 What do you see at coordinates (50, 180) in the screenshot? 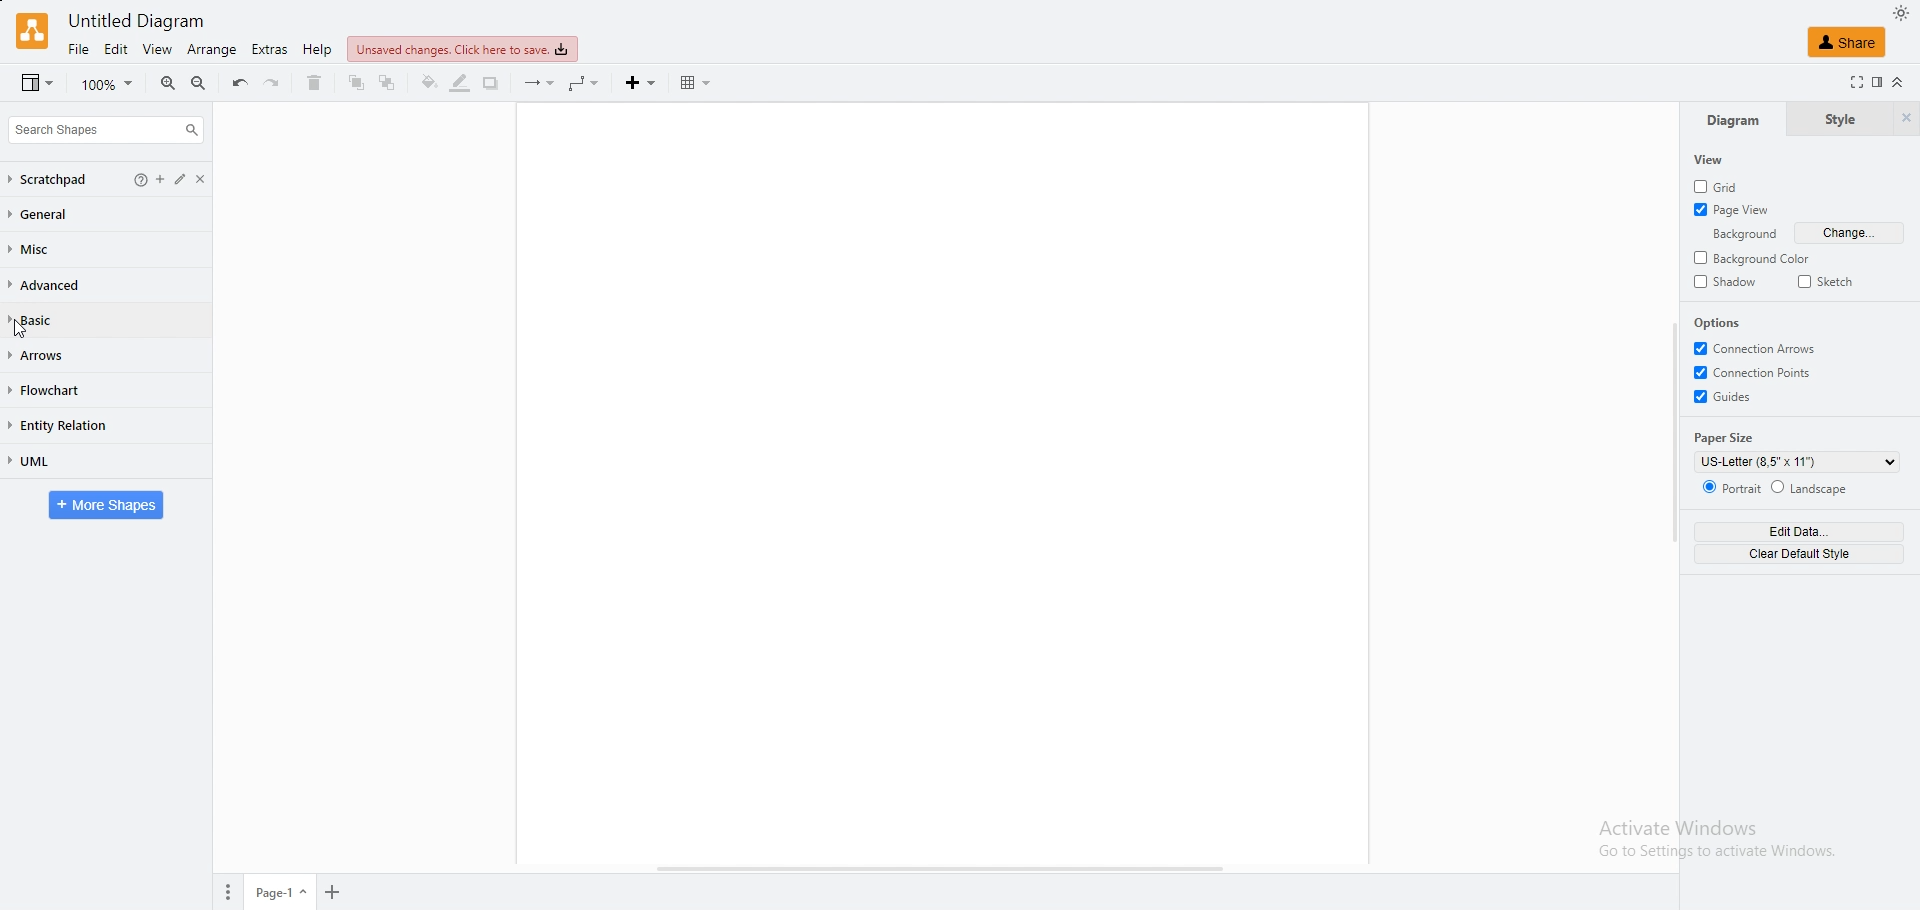
I see `scratchpad` at bounding box center [50, 180].